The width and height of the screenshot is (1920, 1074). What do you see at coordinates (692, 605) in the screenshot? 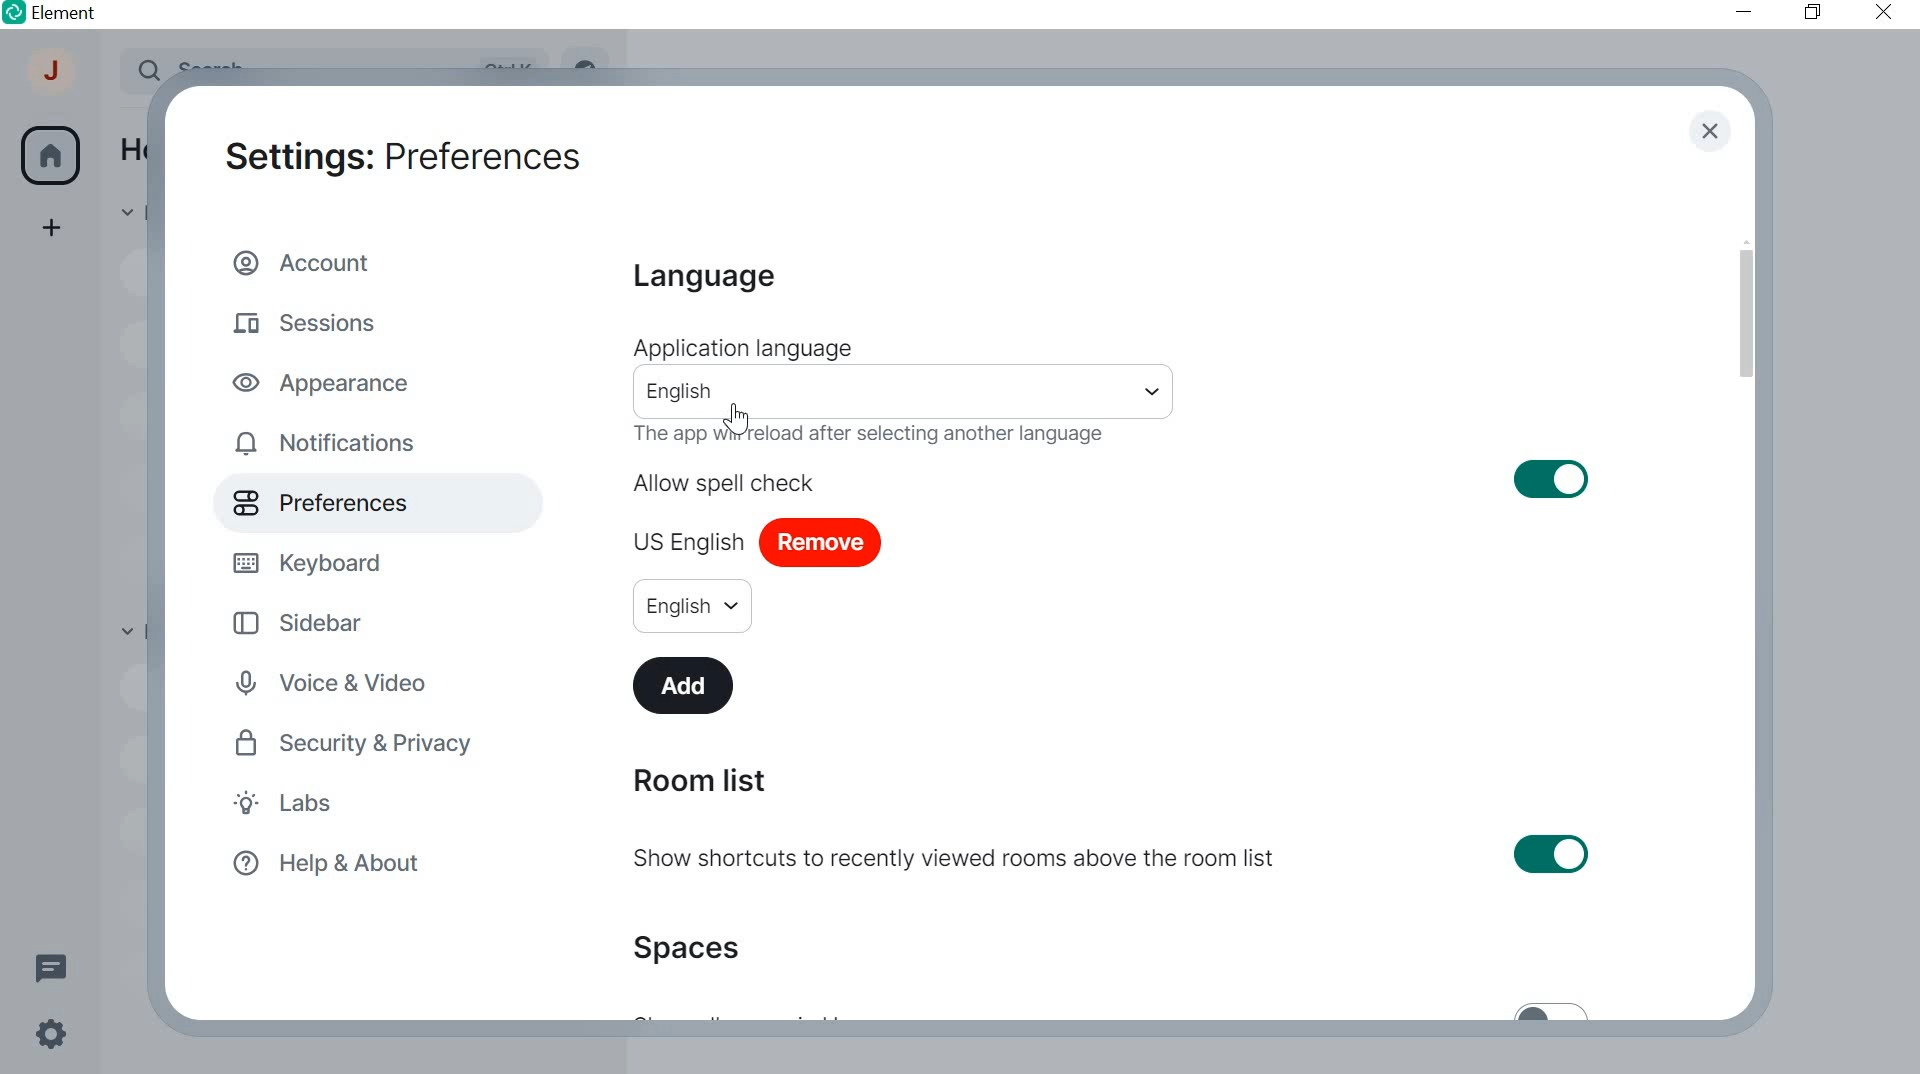
I see `Set language for spellcheck` at bounding box center [692, 605].